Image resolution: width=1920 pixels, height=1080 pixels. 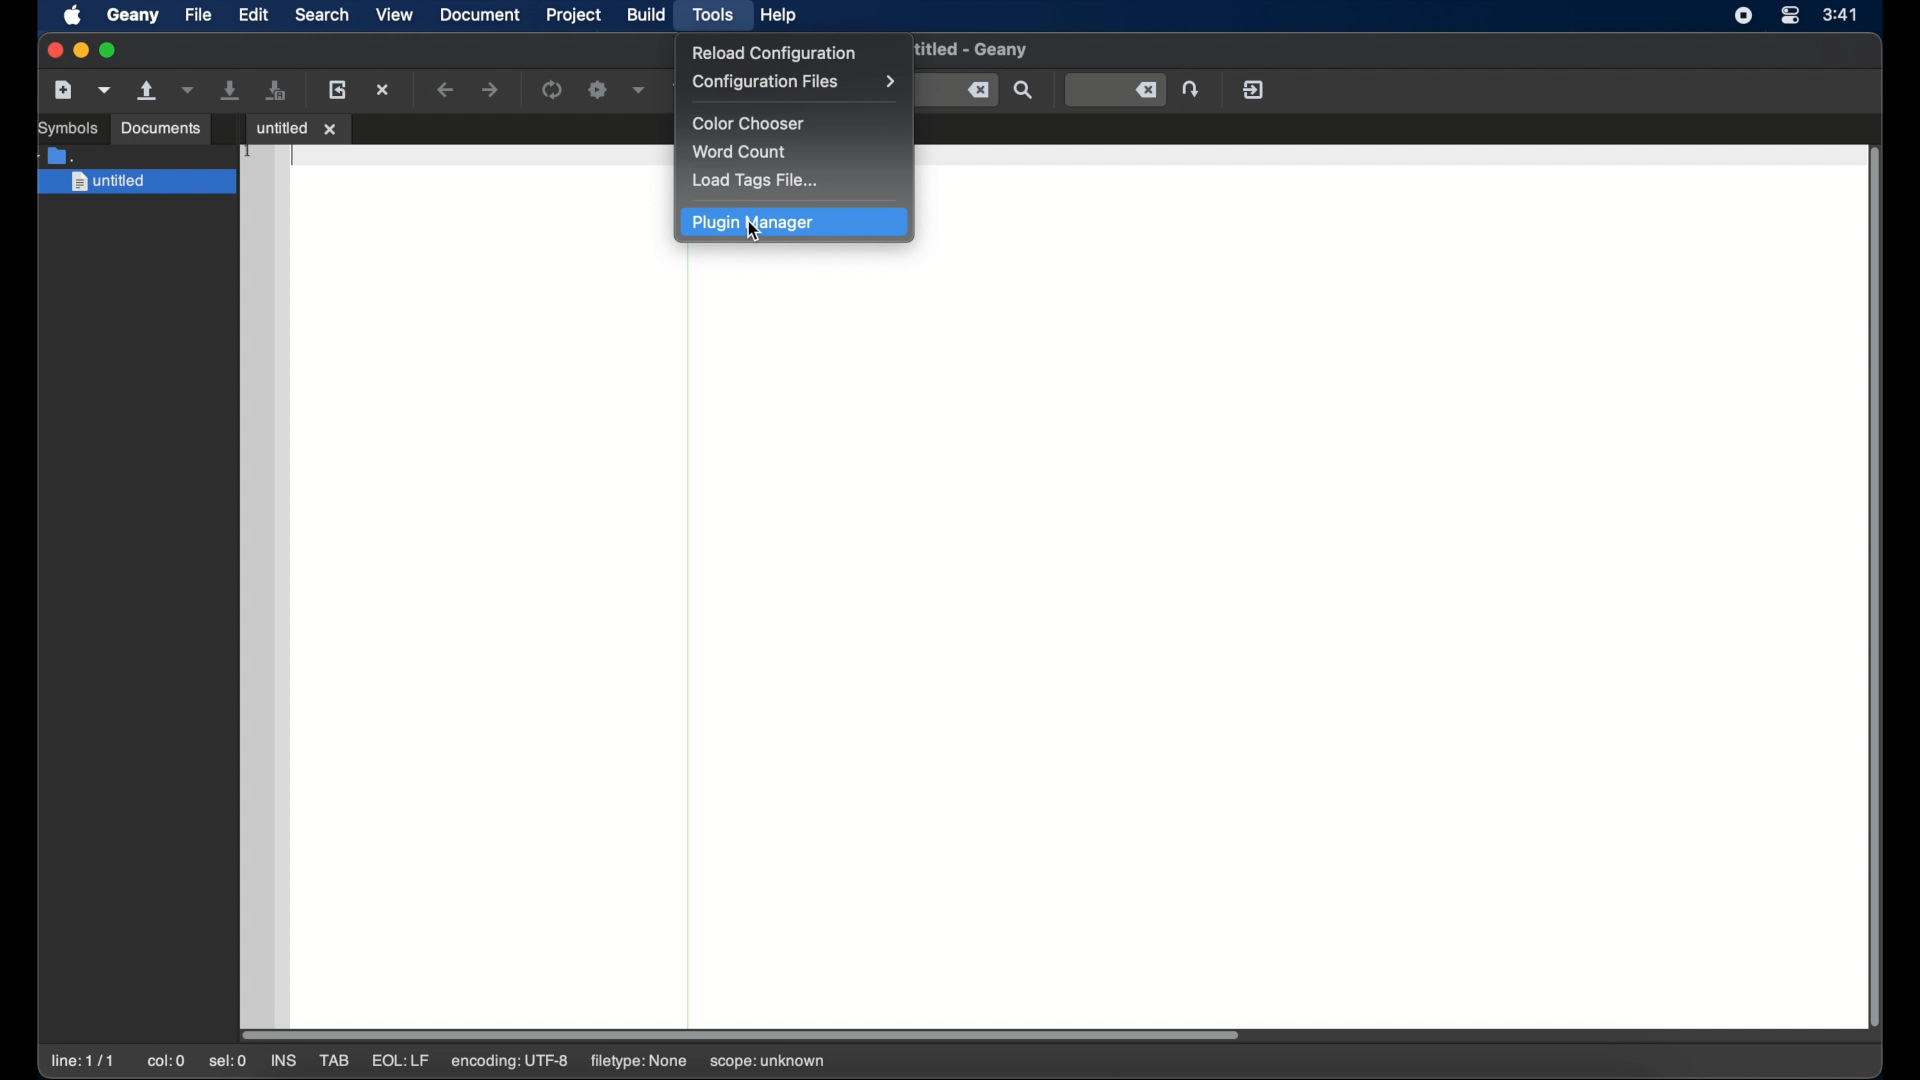 What do you see at coordinates (552, 89) in the screenshot?
I see `compile the current file` at bounding box center [552, 89].